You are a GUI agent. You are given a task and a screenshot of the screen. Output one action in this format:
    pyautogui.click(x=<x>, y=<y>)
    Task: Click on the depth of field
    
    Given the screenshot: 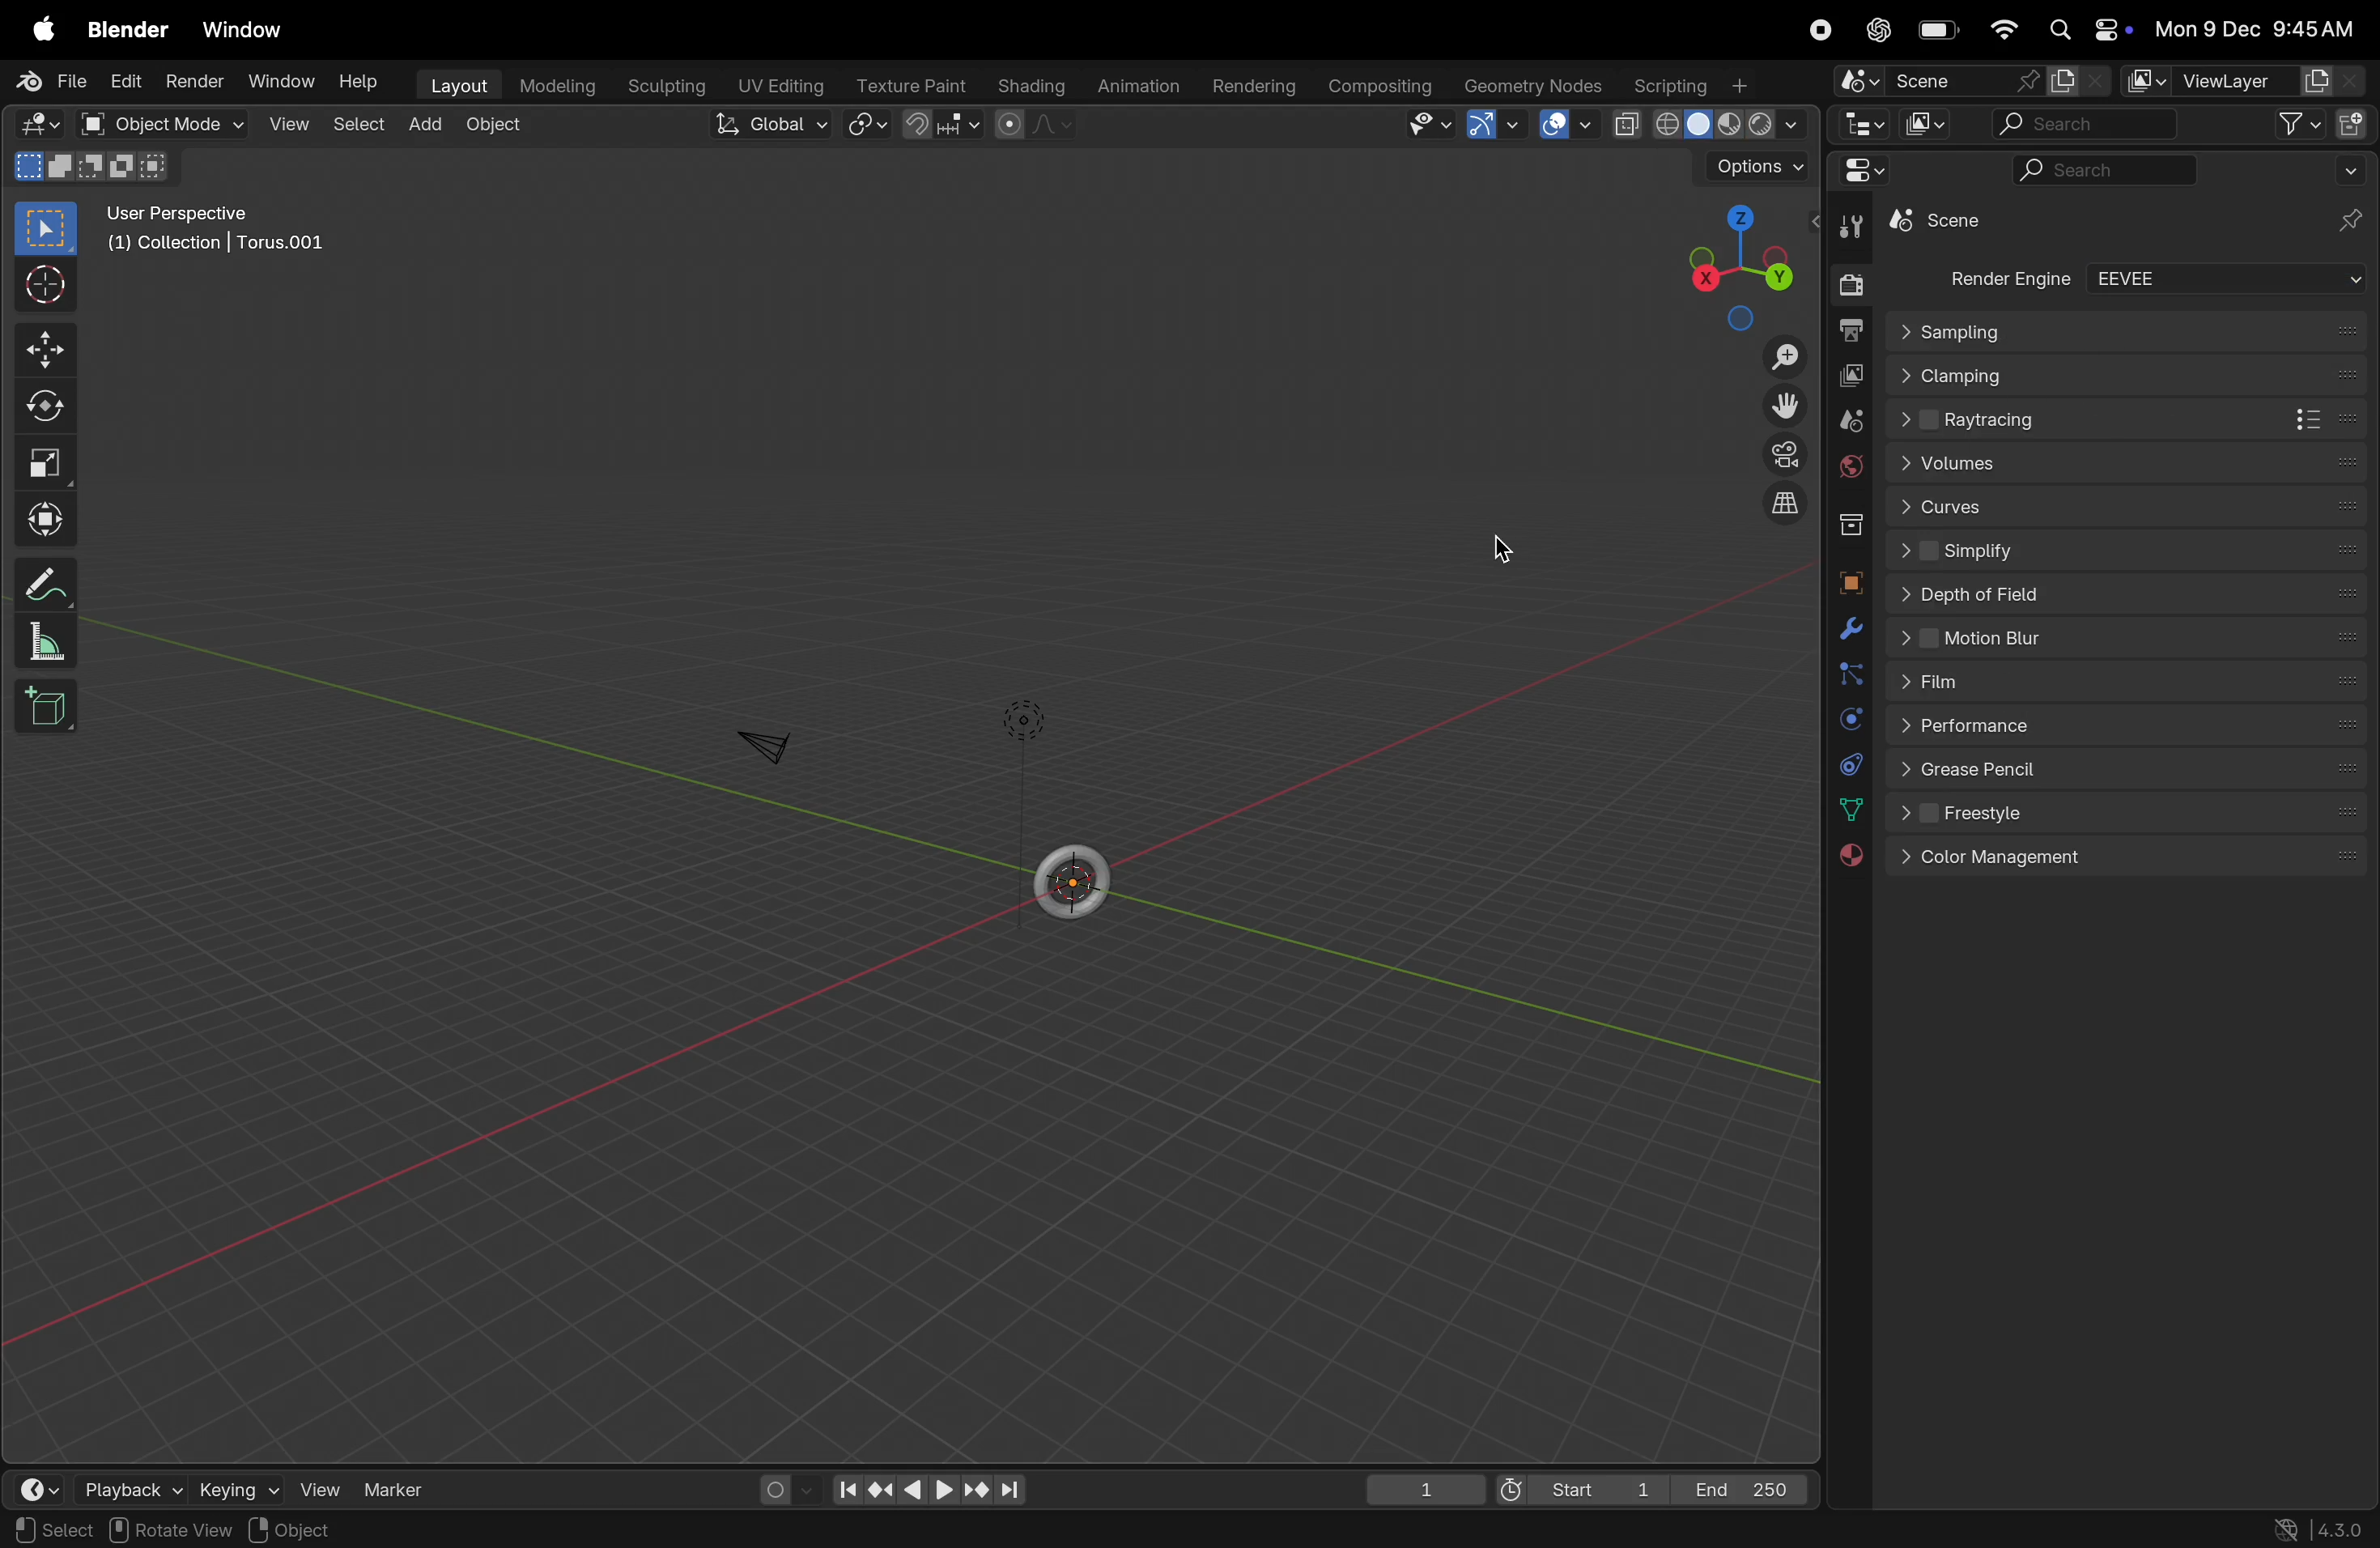 What is the action you would take?
    pyautogui.click(x=2132, y=593)
    